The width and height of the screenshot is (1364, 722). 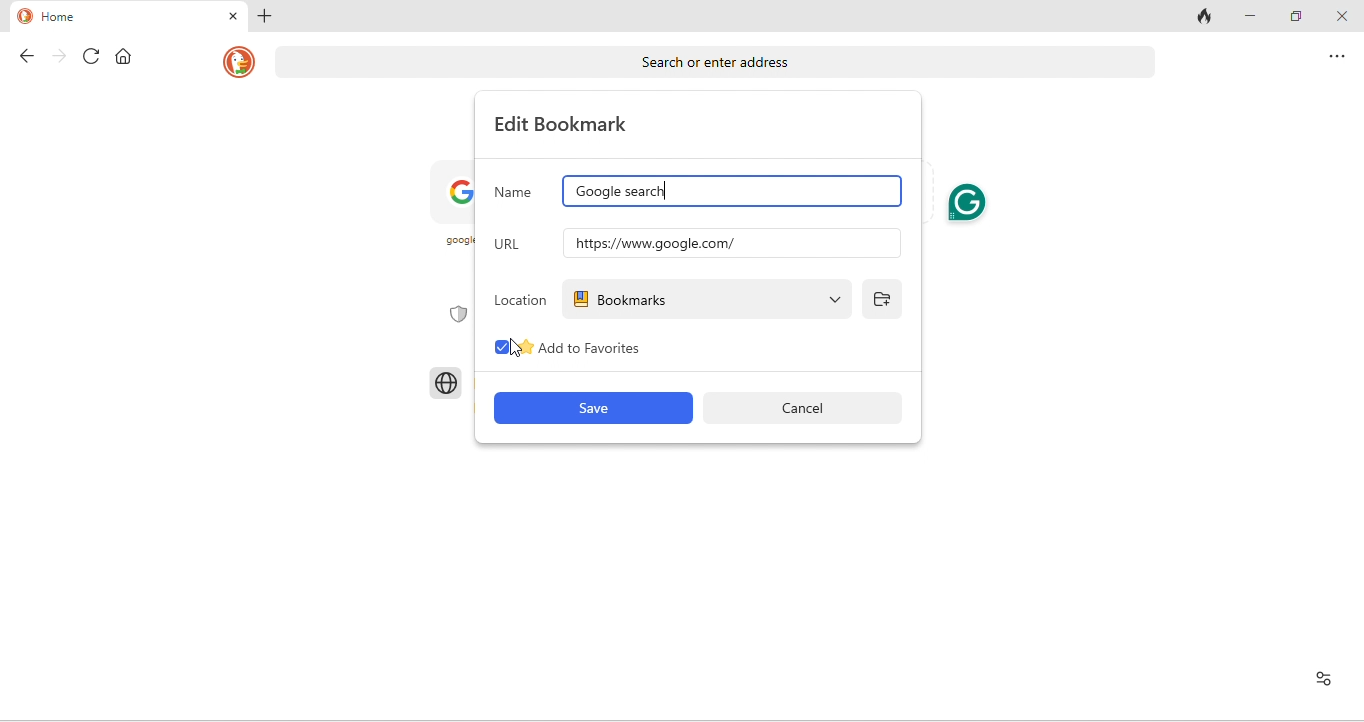 What do you see at coordinates (1321, 681) in the screenshot?
I see `View site information` at bounding box center [1321, 681].